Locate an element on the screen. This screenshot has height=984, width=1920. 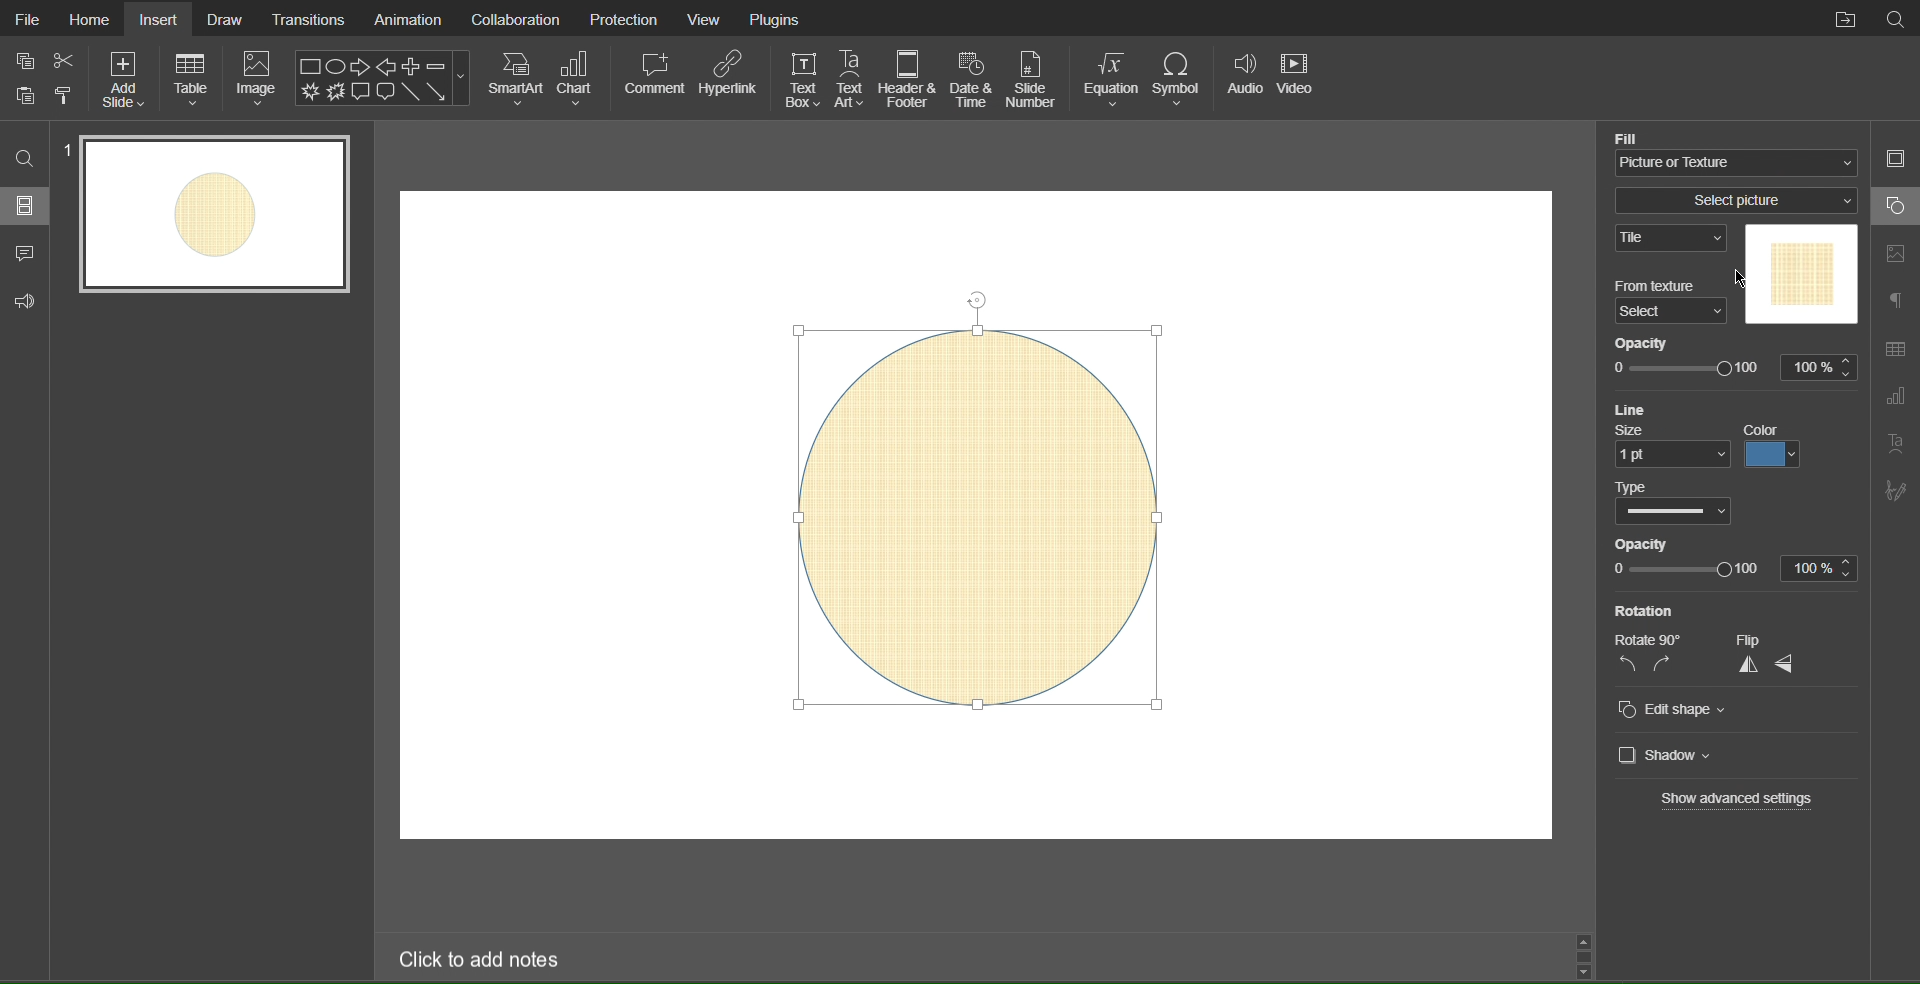
Signature is located at coordinates (1896, 495).